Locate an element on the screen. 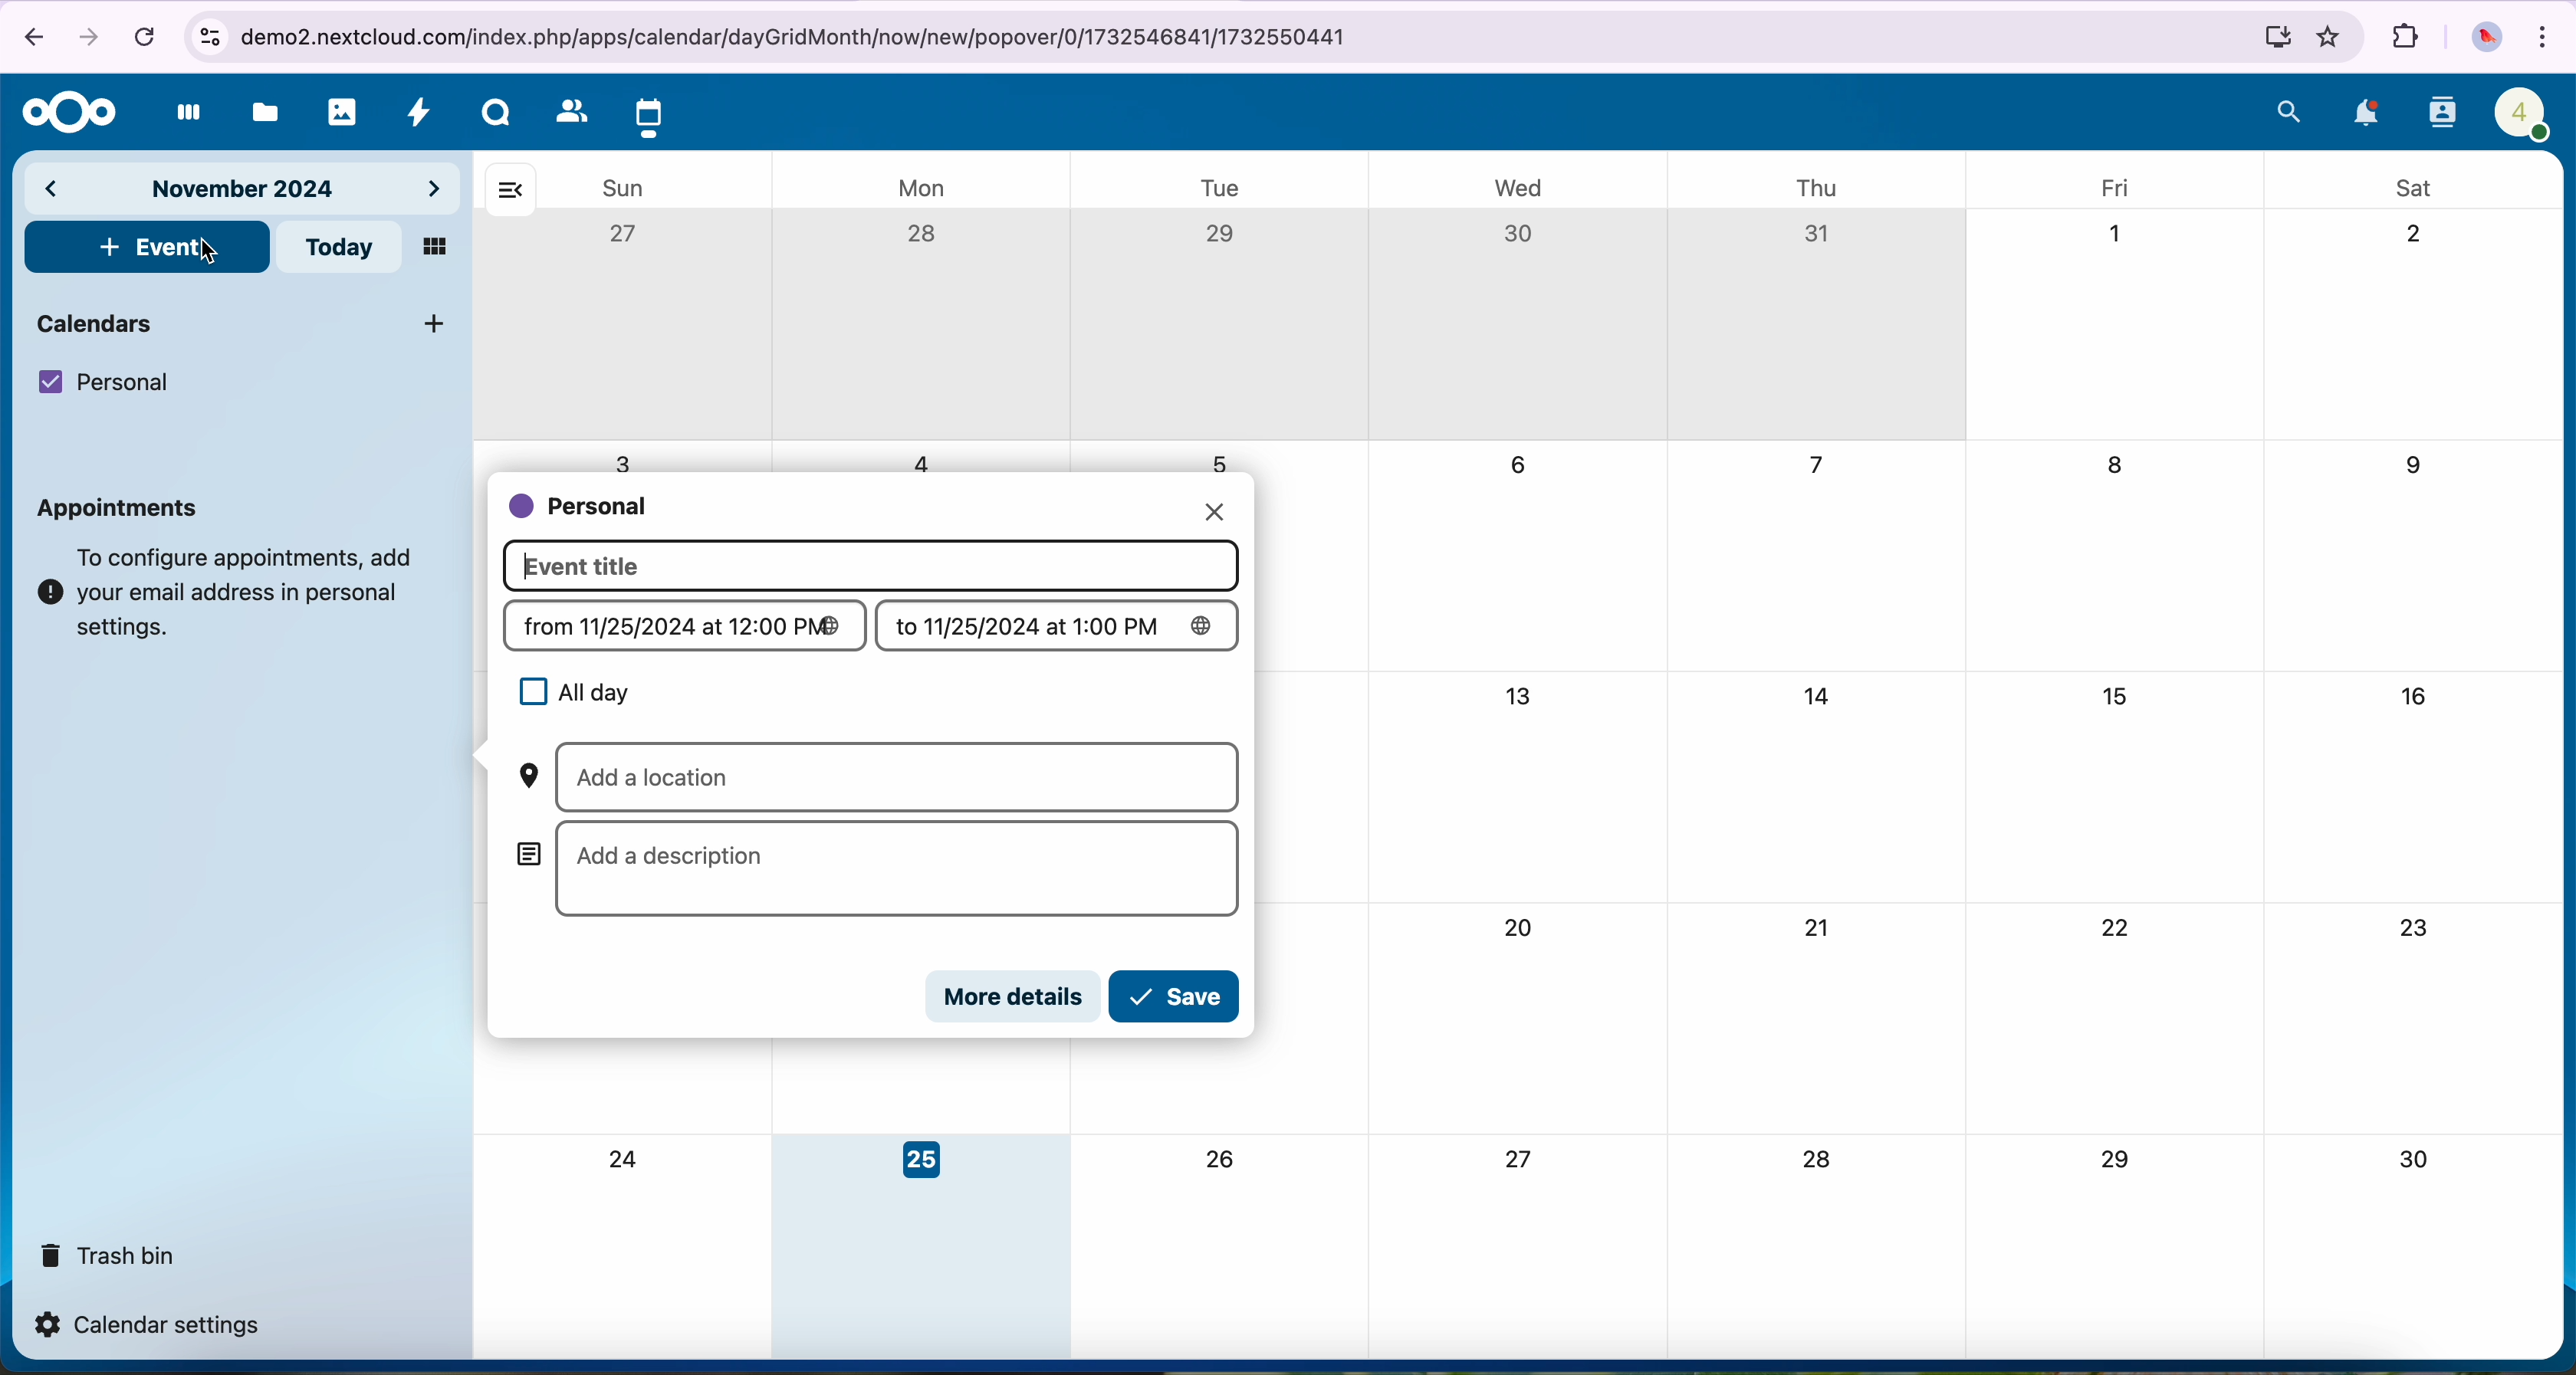 Image resolution: width=2576 pixels, height=1375 pixels. 7 is located at coordinates (1814, 467).